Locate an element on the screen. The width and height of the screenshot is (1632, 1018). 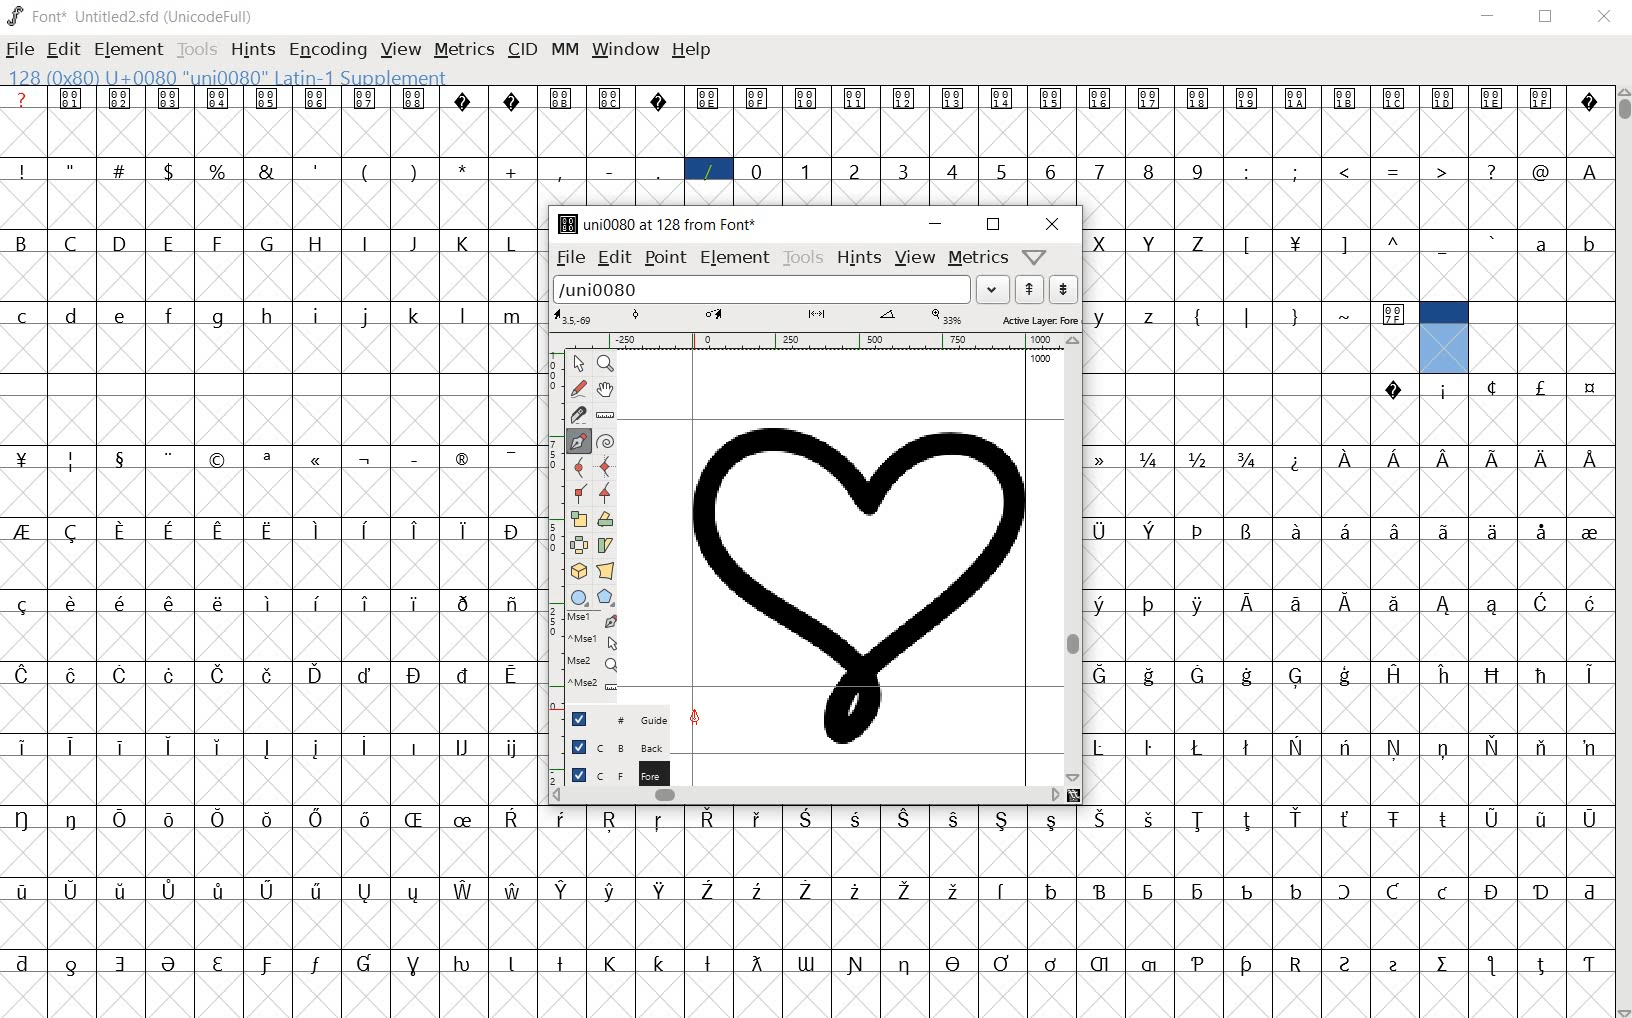
glyph is located at coordinates (365, 963).